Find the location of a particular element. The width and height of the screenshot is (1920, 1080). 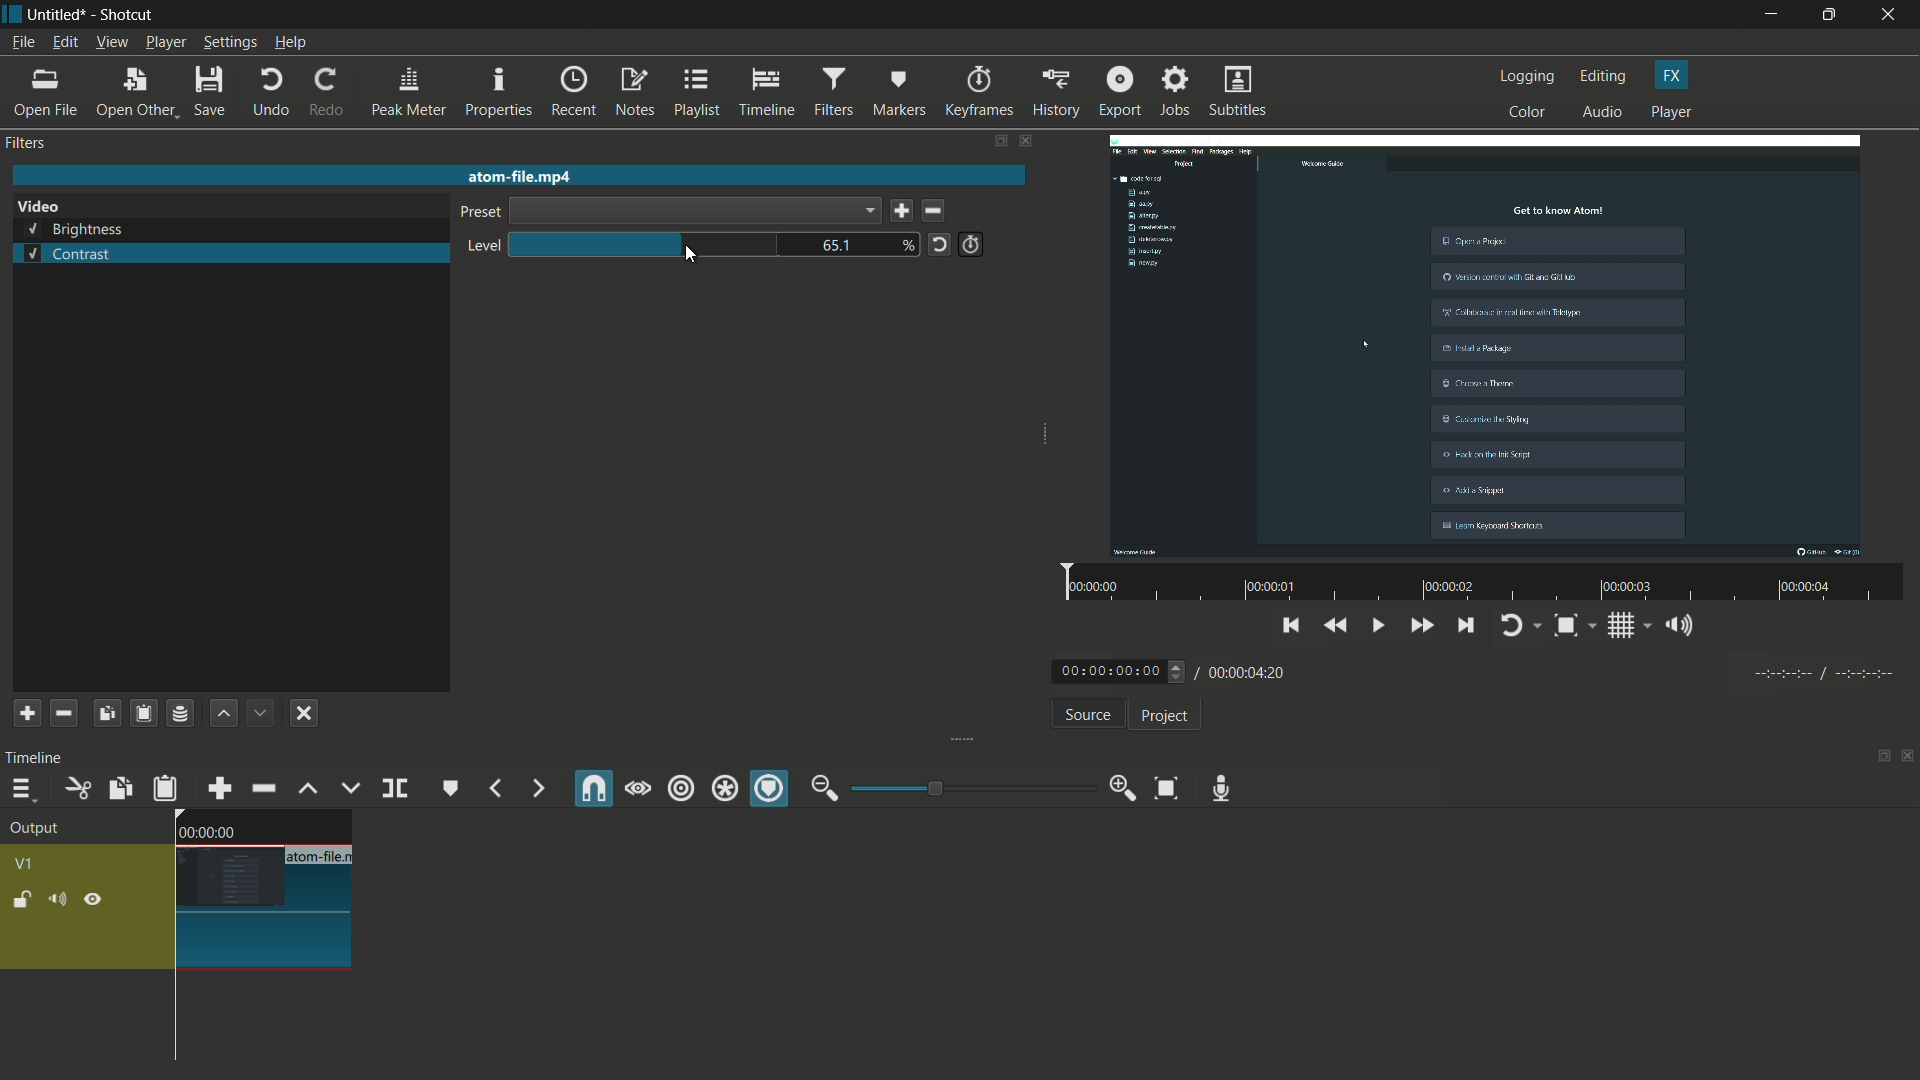

zoom in is located at coordinates (1118, 789).